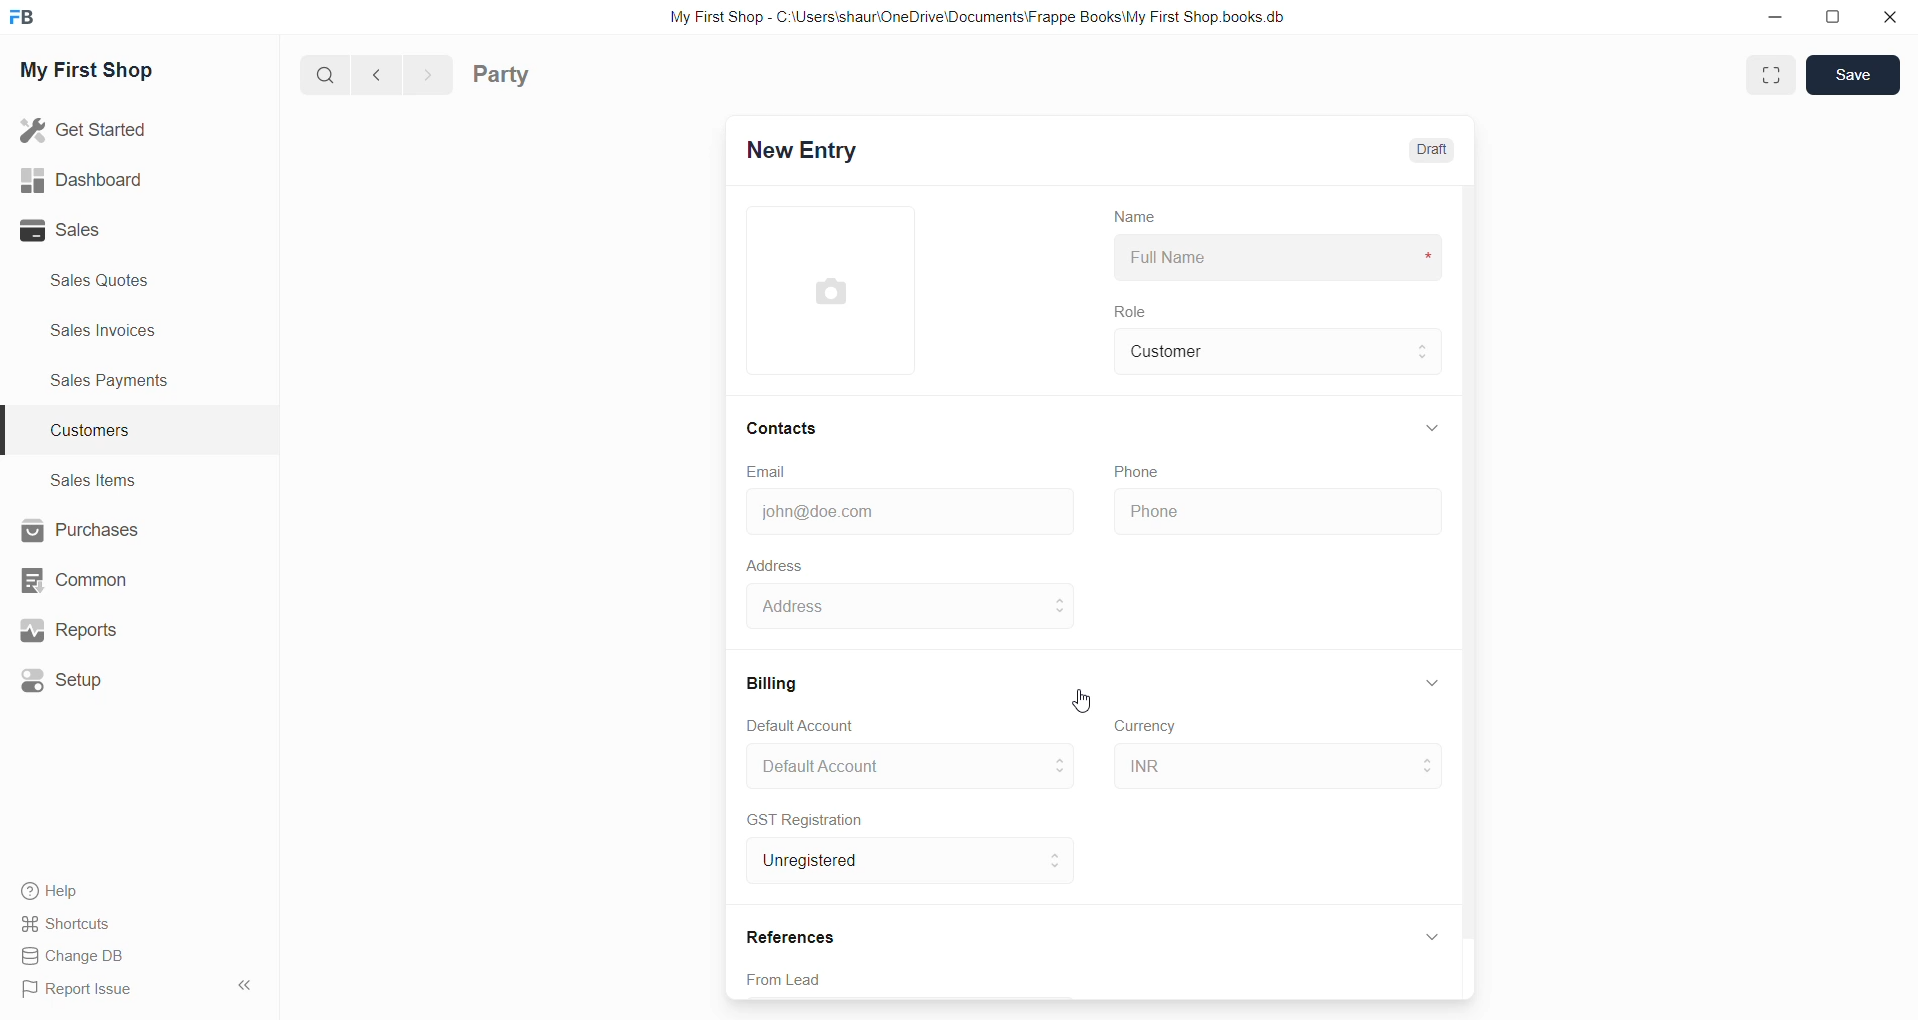  Describe the element at coordinates (47, 888) in the screenshot. I see `Help` at that location.